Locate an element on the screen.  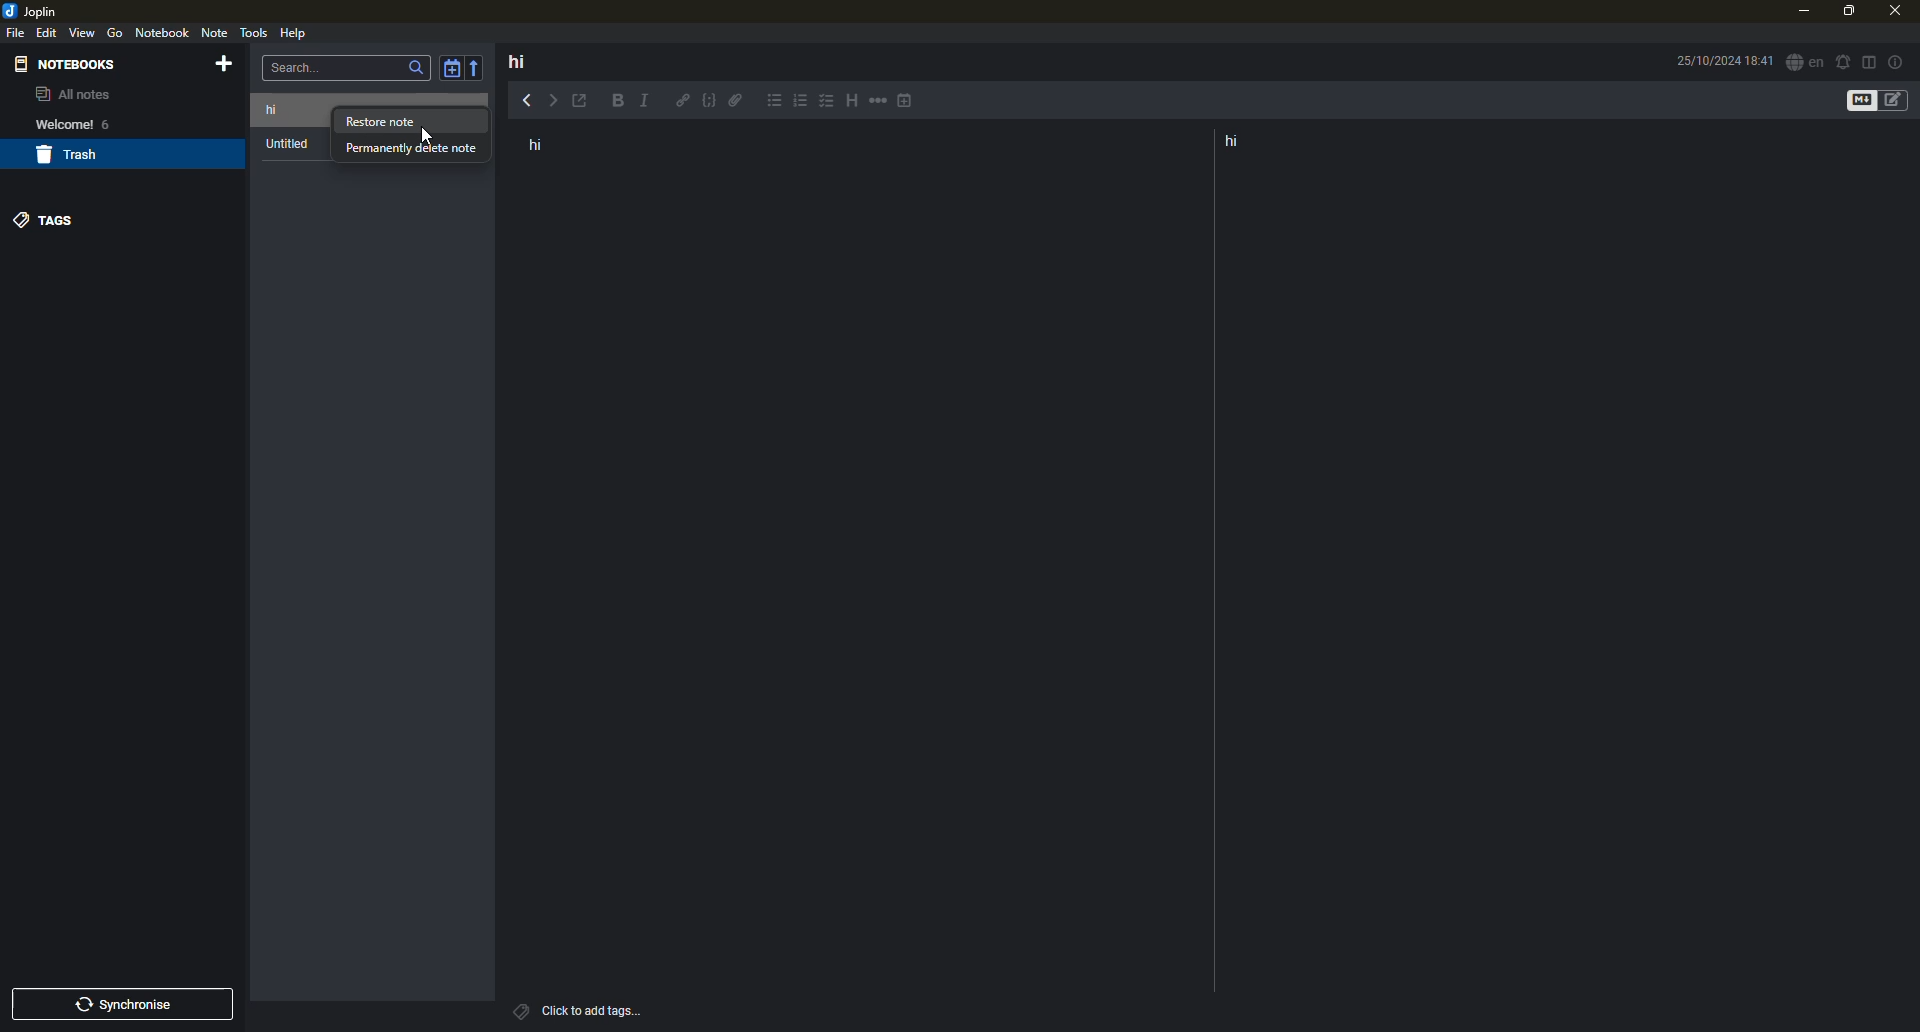
cursor is located at coordinates (428, 132).